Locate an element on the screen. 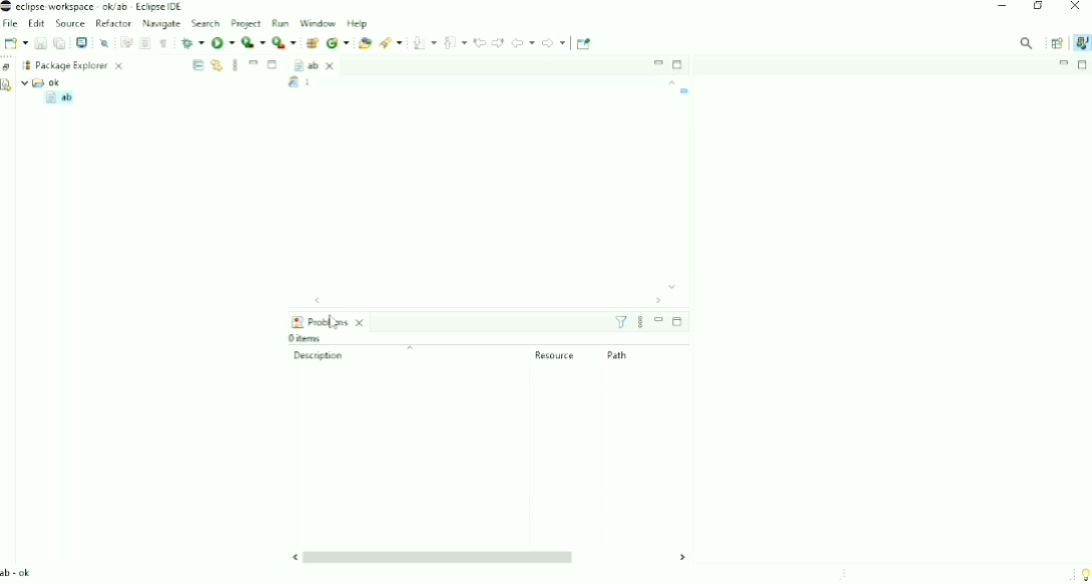 The image size is (1092, 584). Cursor is located at coordinates (335, 326).